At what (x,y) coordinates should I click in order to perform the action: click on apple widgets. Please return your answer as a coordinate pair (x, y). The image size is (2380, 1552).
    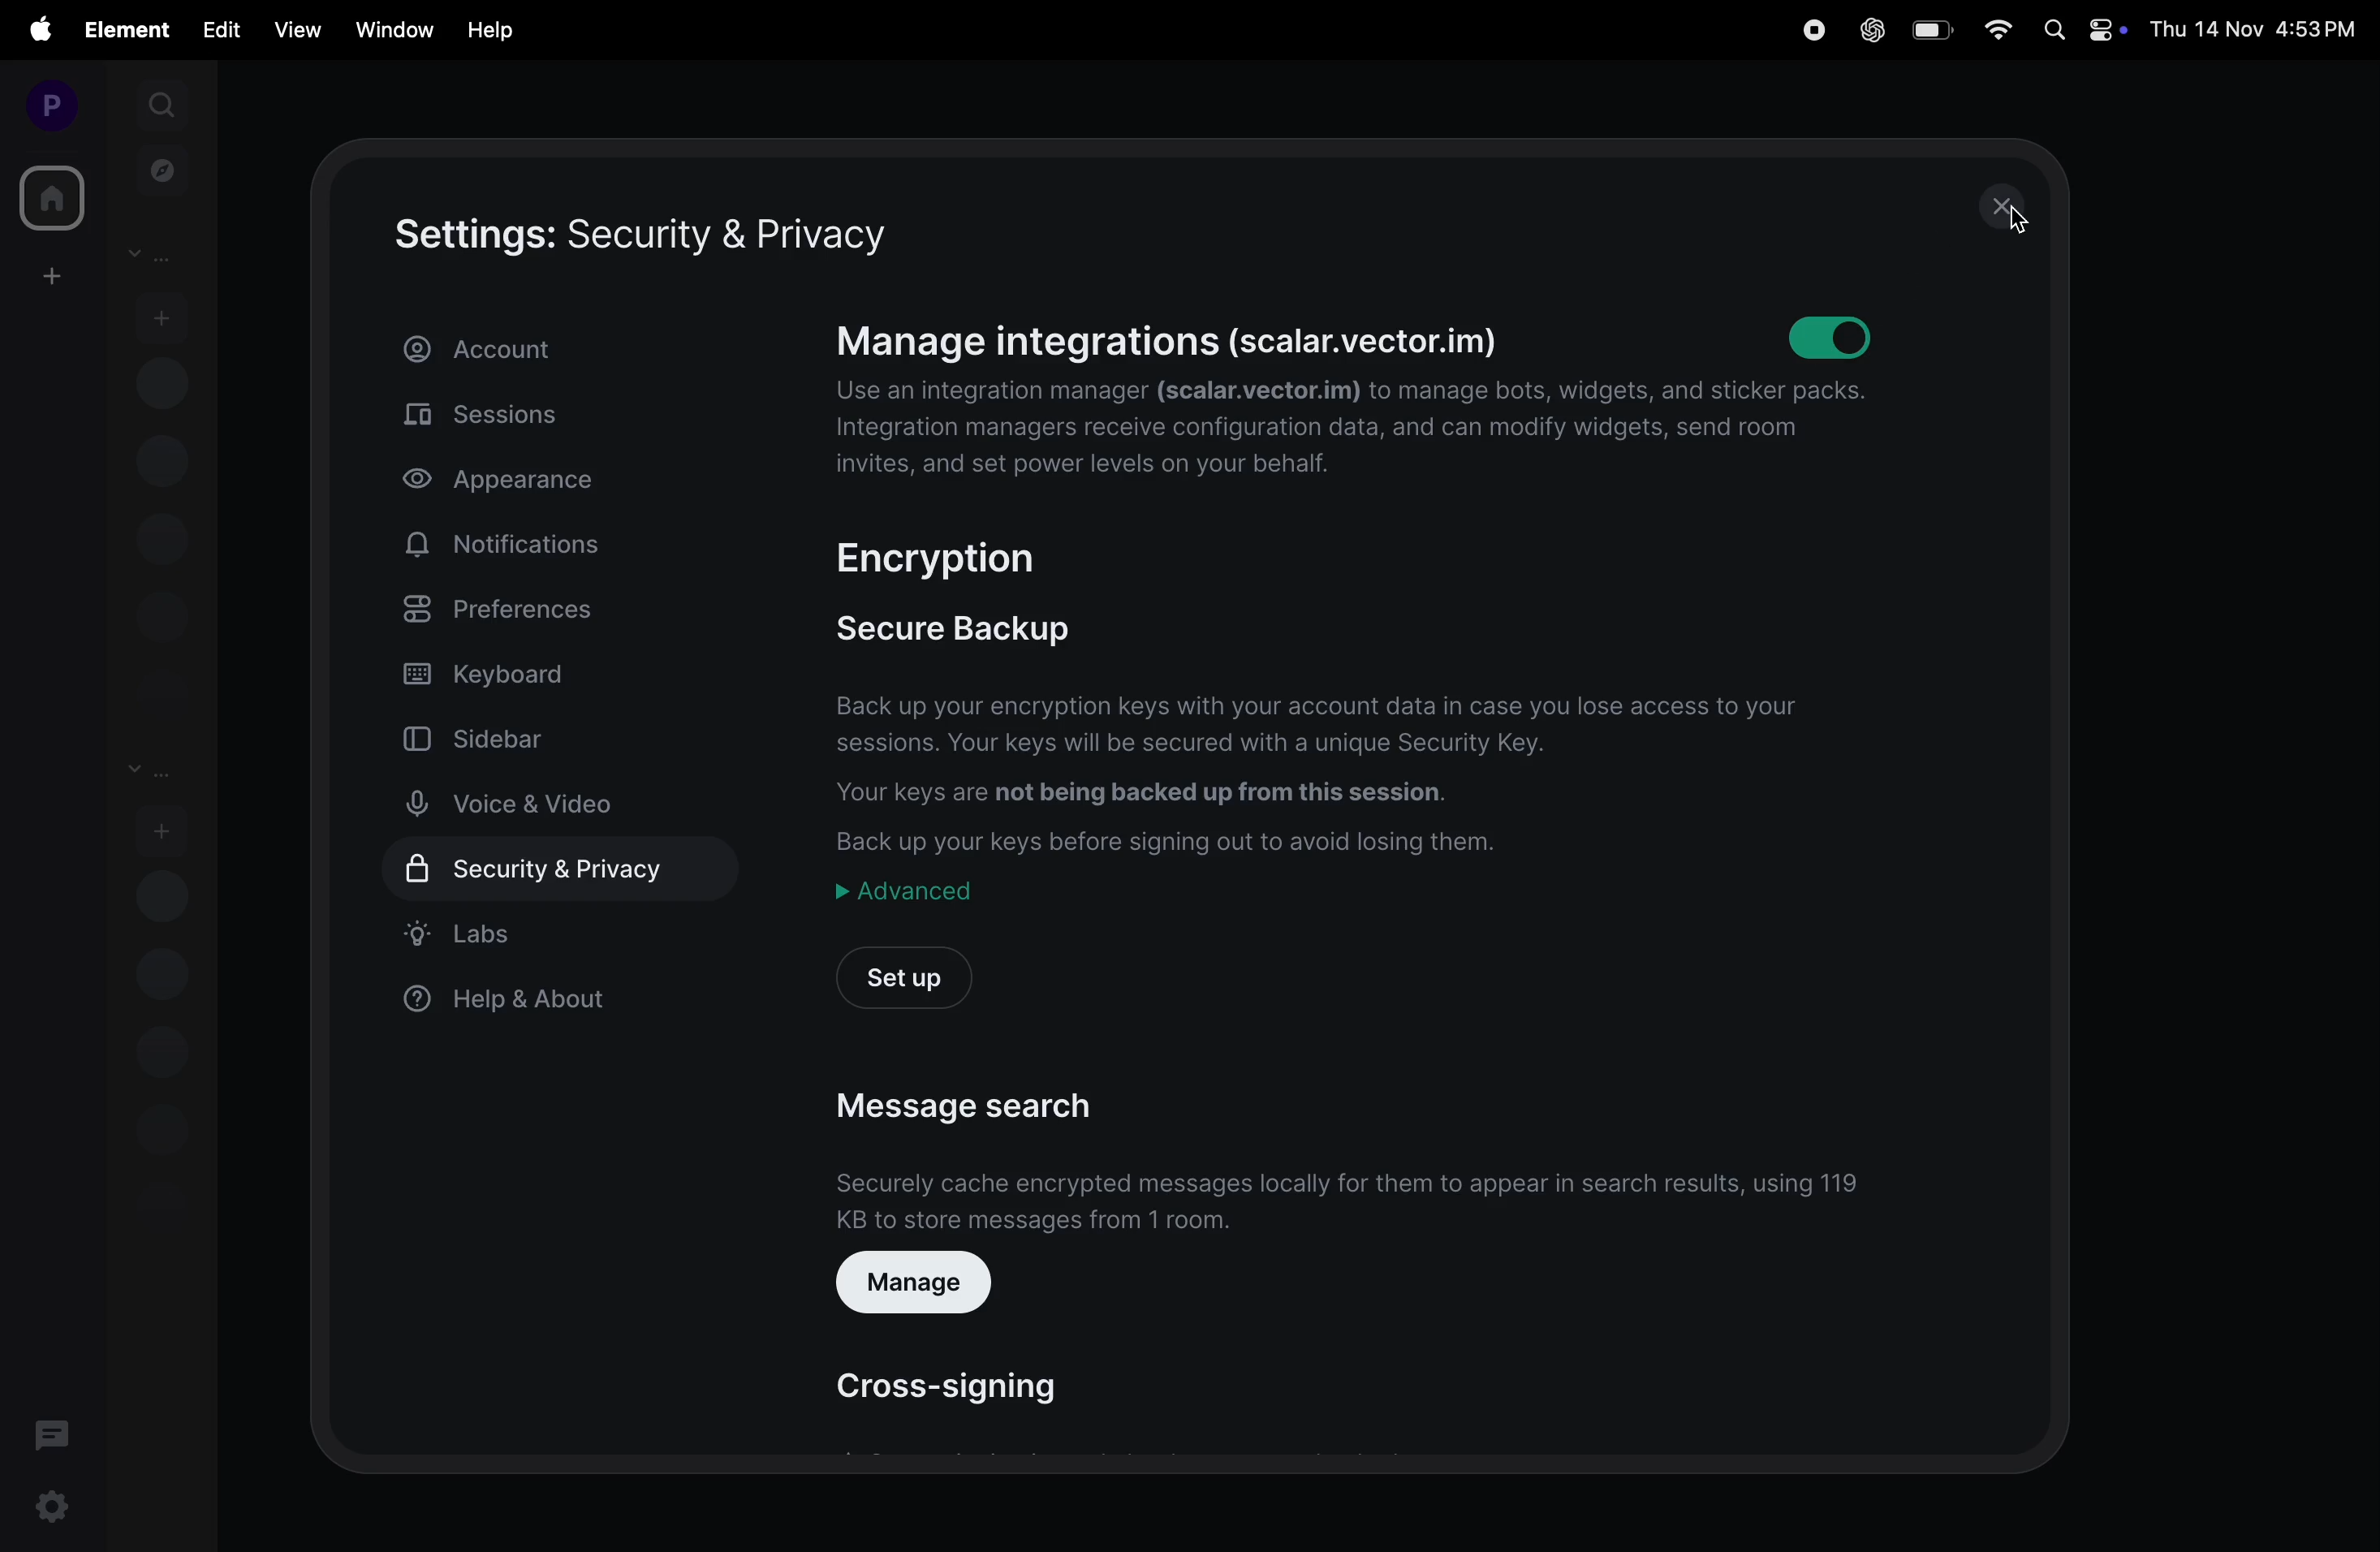
    Looking at the image, I should click on (2101, 31).